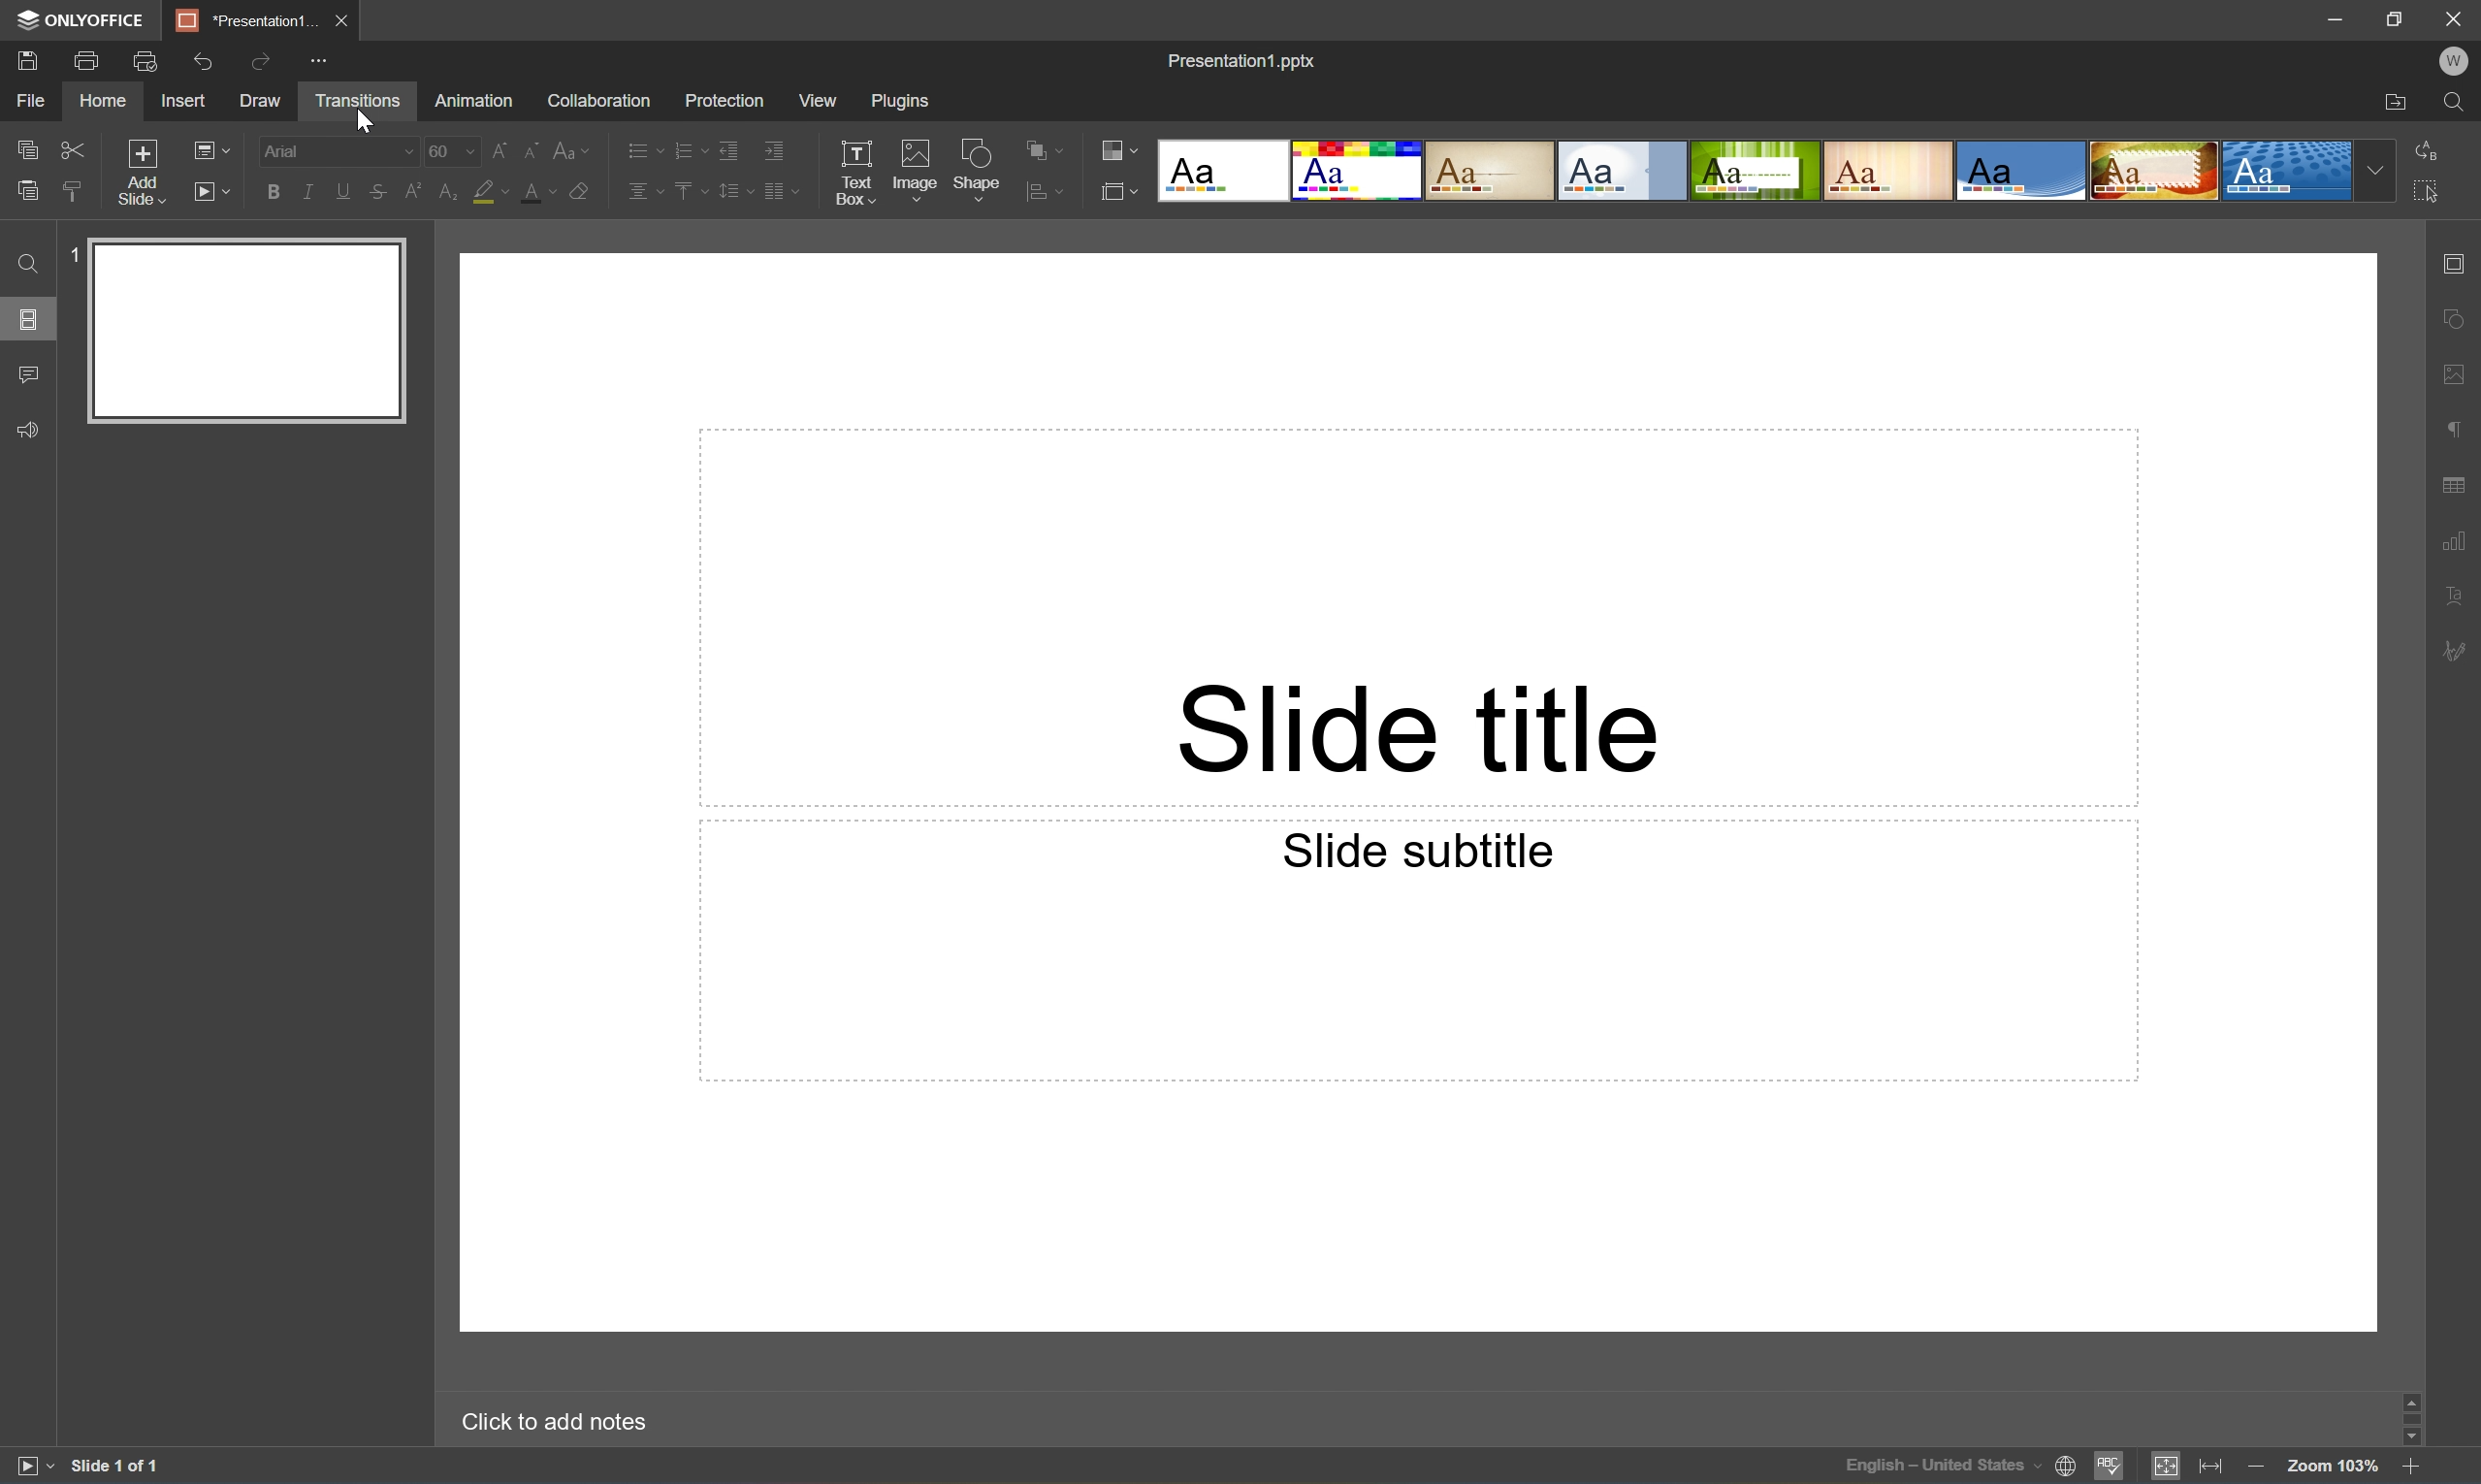  I want to click on Zoom out, so click(2256, 1470).